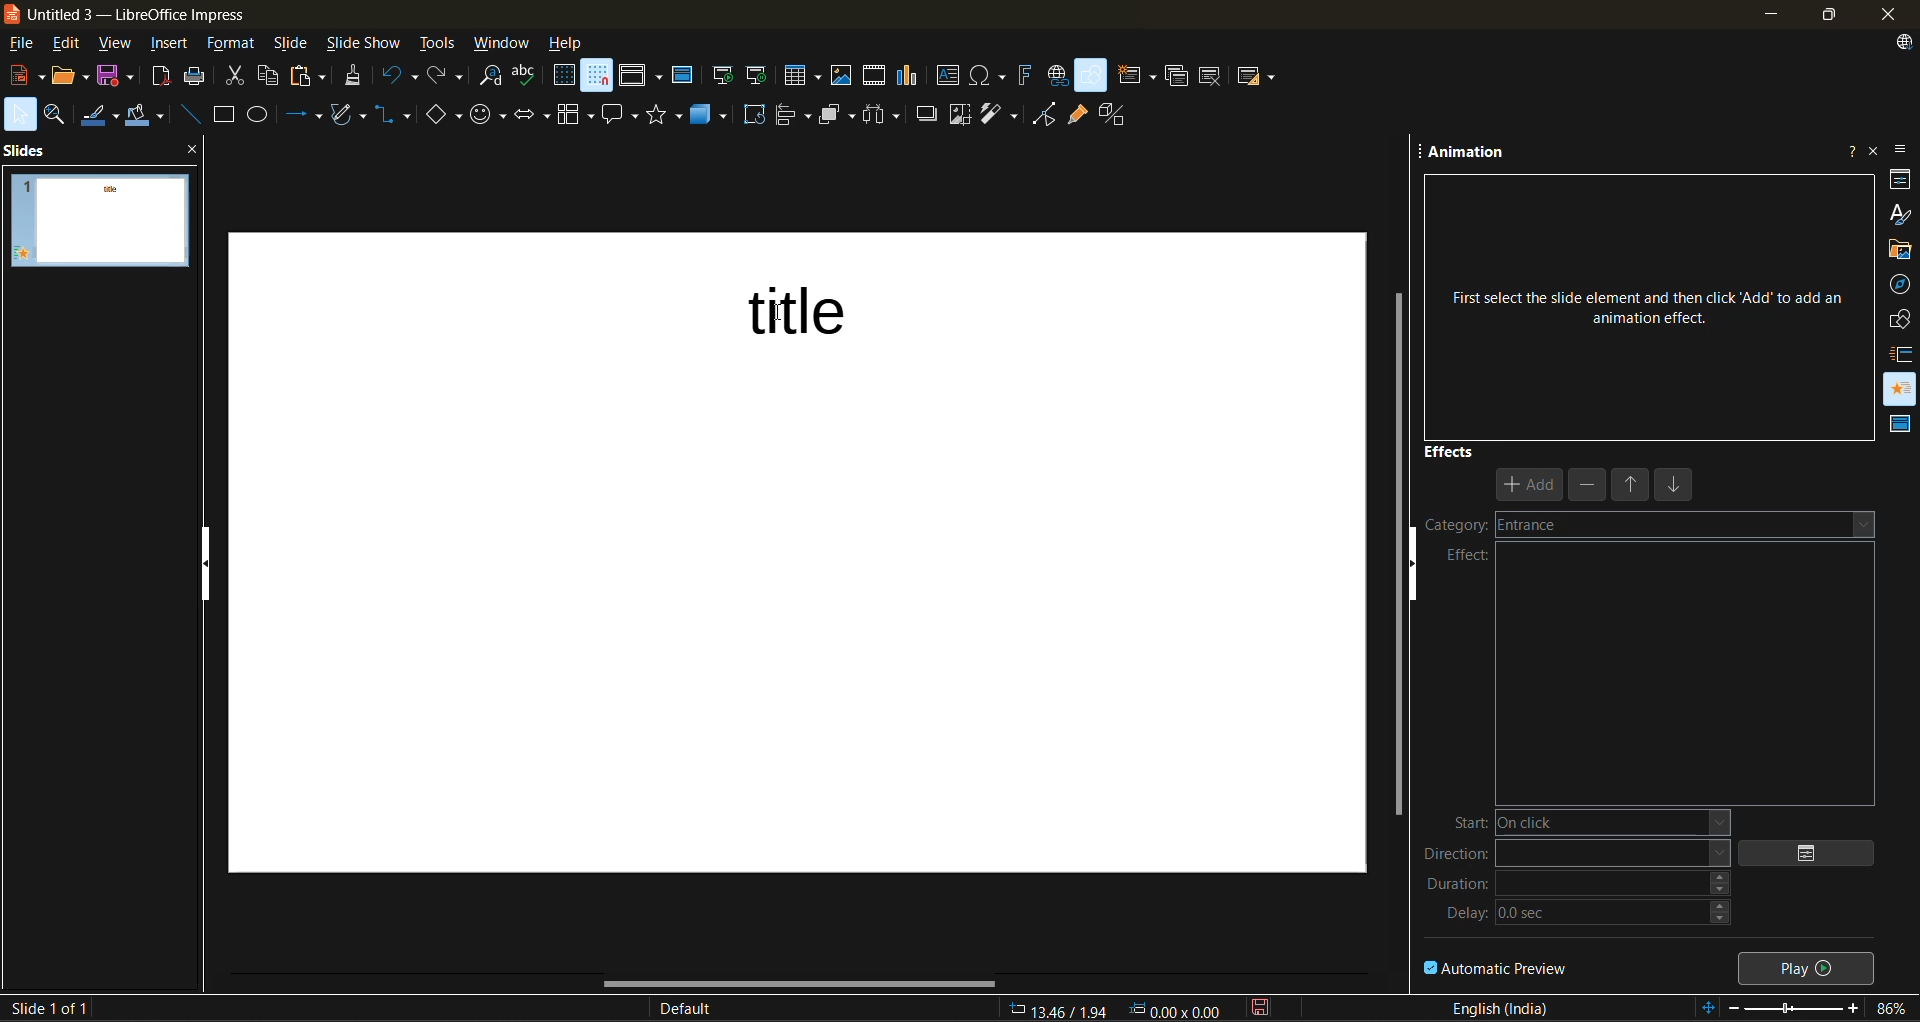 The width and height of the screenshot is (1920, 1022). Describe the element at coordinates (1816, 853) in the screenshot. I see `options` at that location.